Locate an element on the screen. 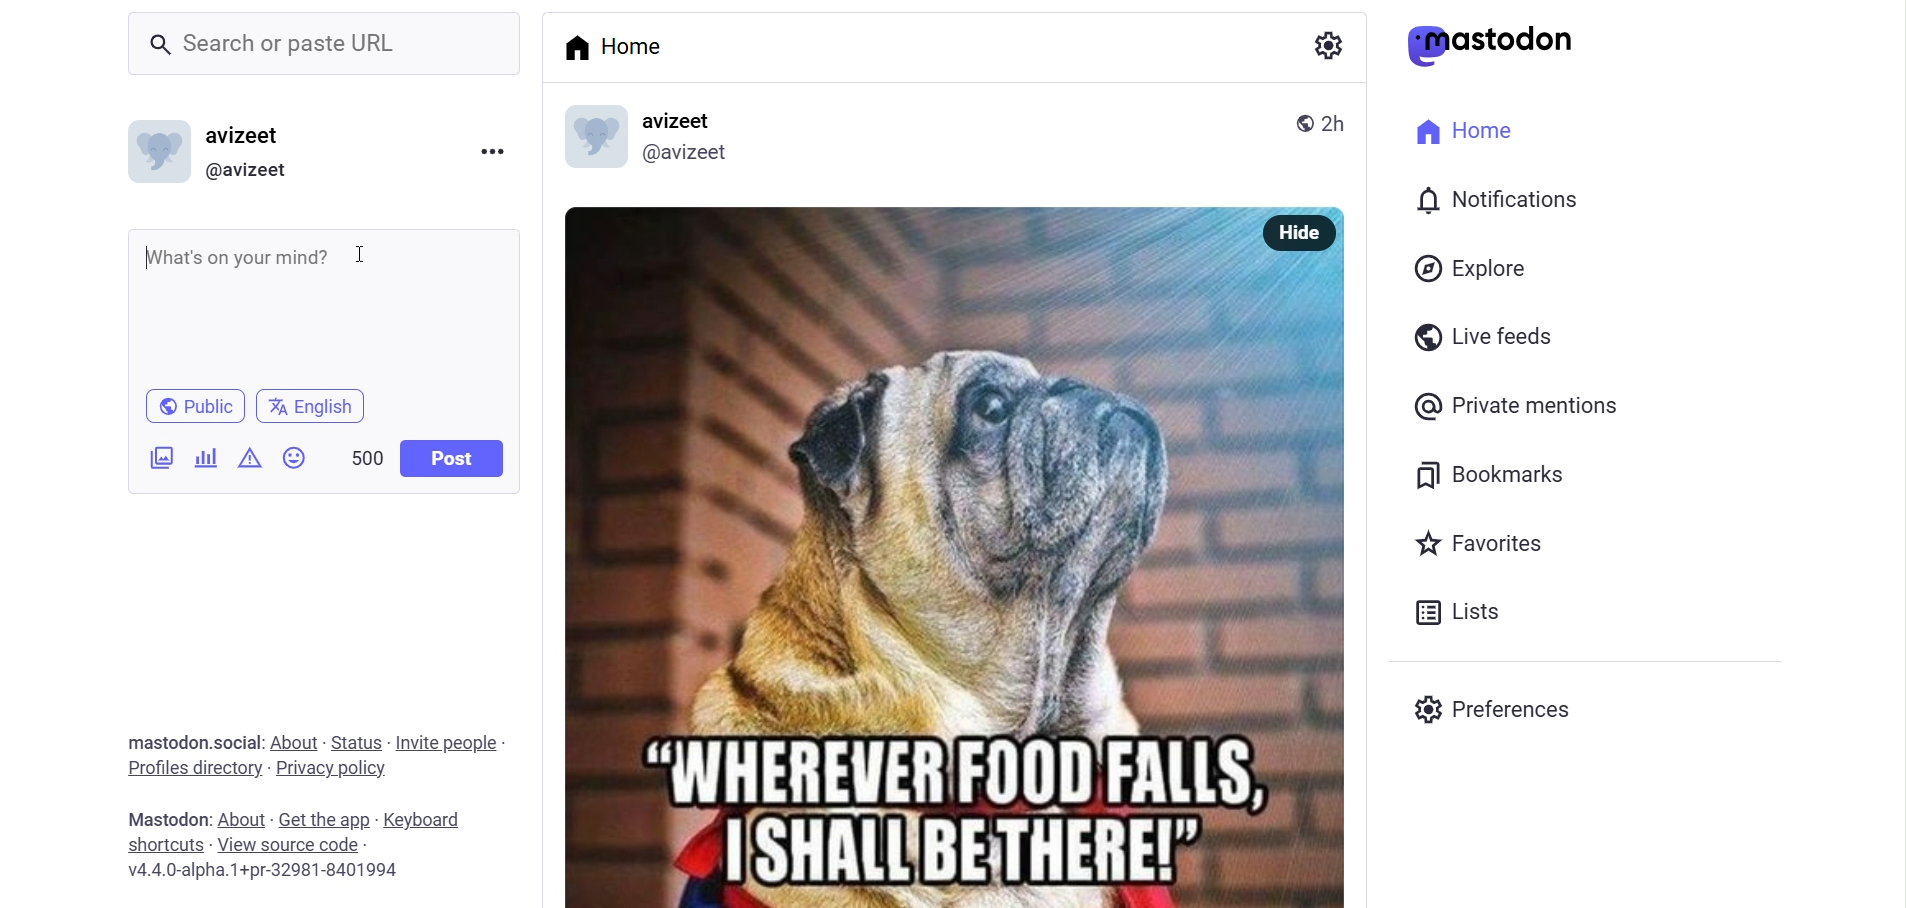  avizeet is located at coordinates (250, 137).